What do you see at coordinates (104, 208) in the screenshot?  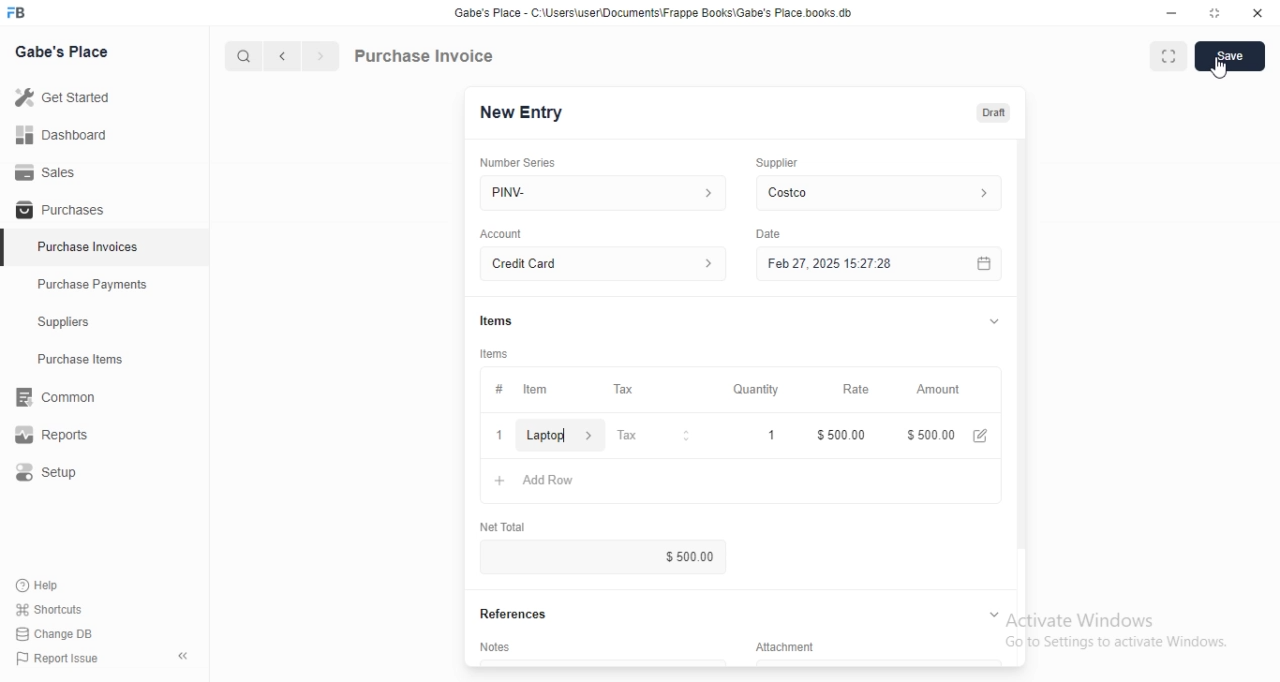 I see `Purchases` at bounding box center [104, 208].